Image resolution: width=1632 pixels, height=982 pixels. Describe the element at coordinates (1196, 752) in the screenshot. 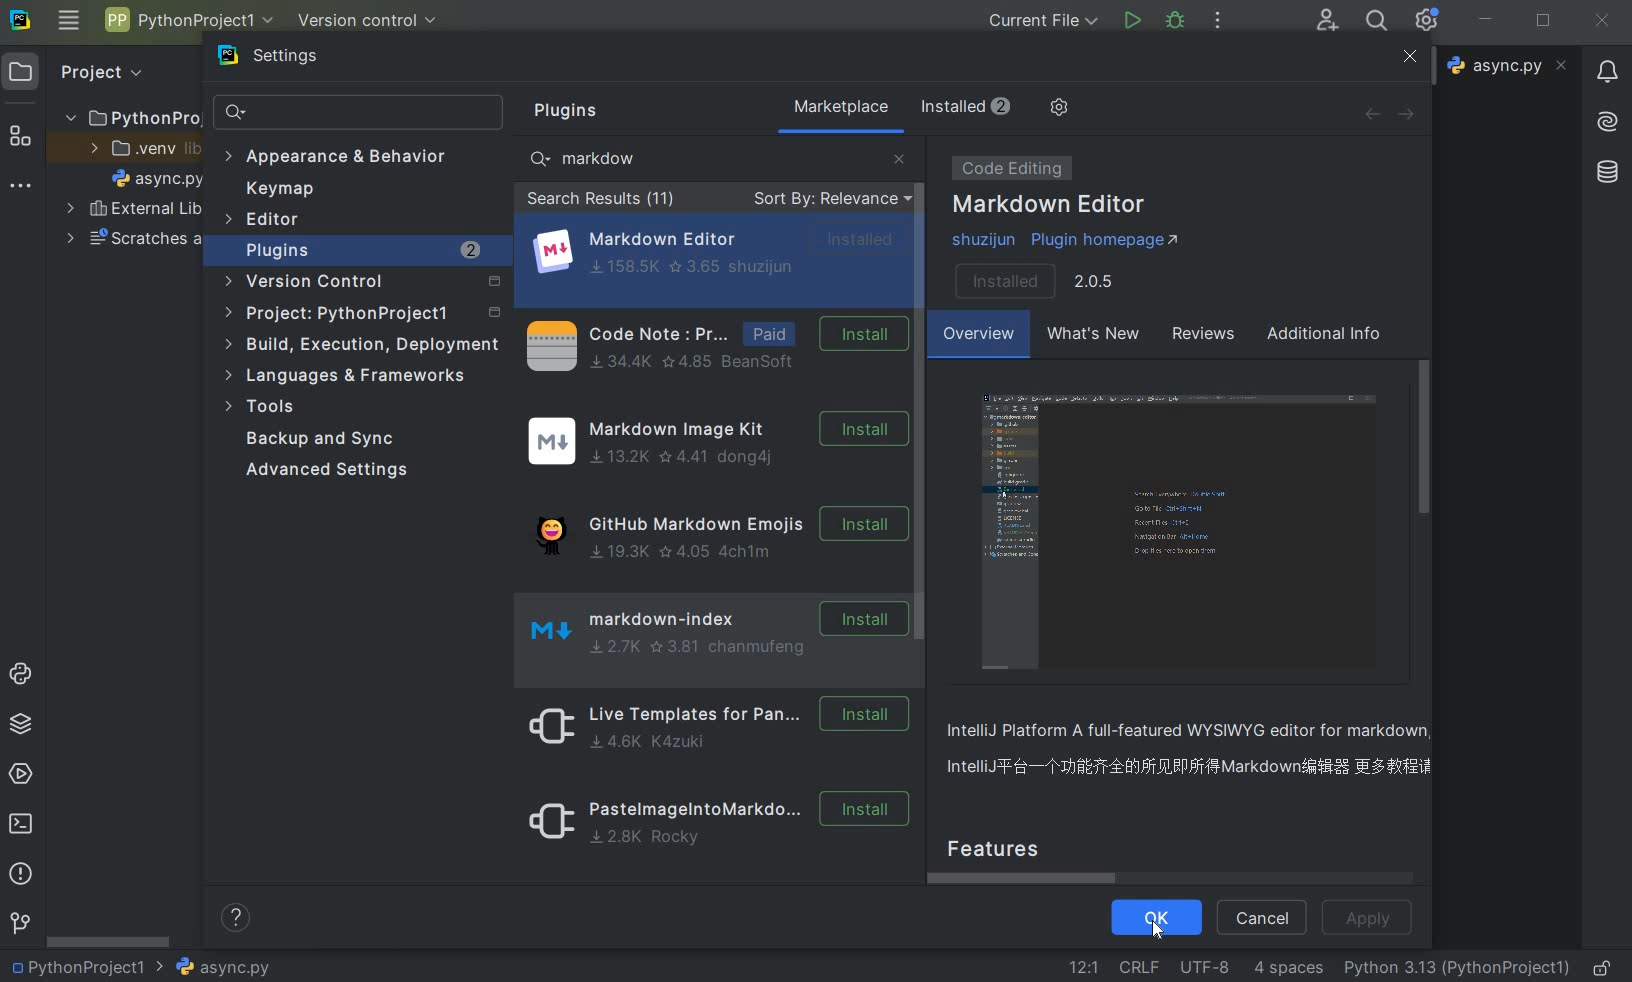

I see `overview` at that location.